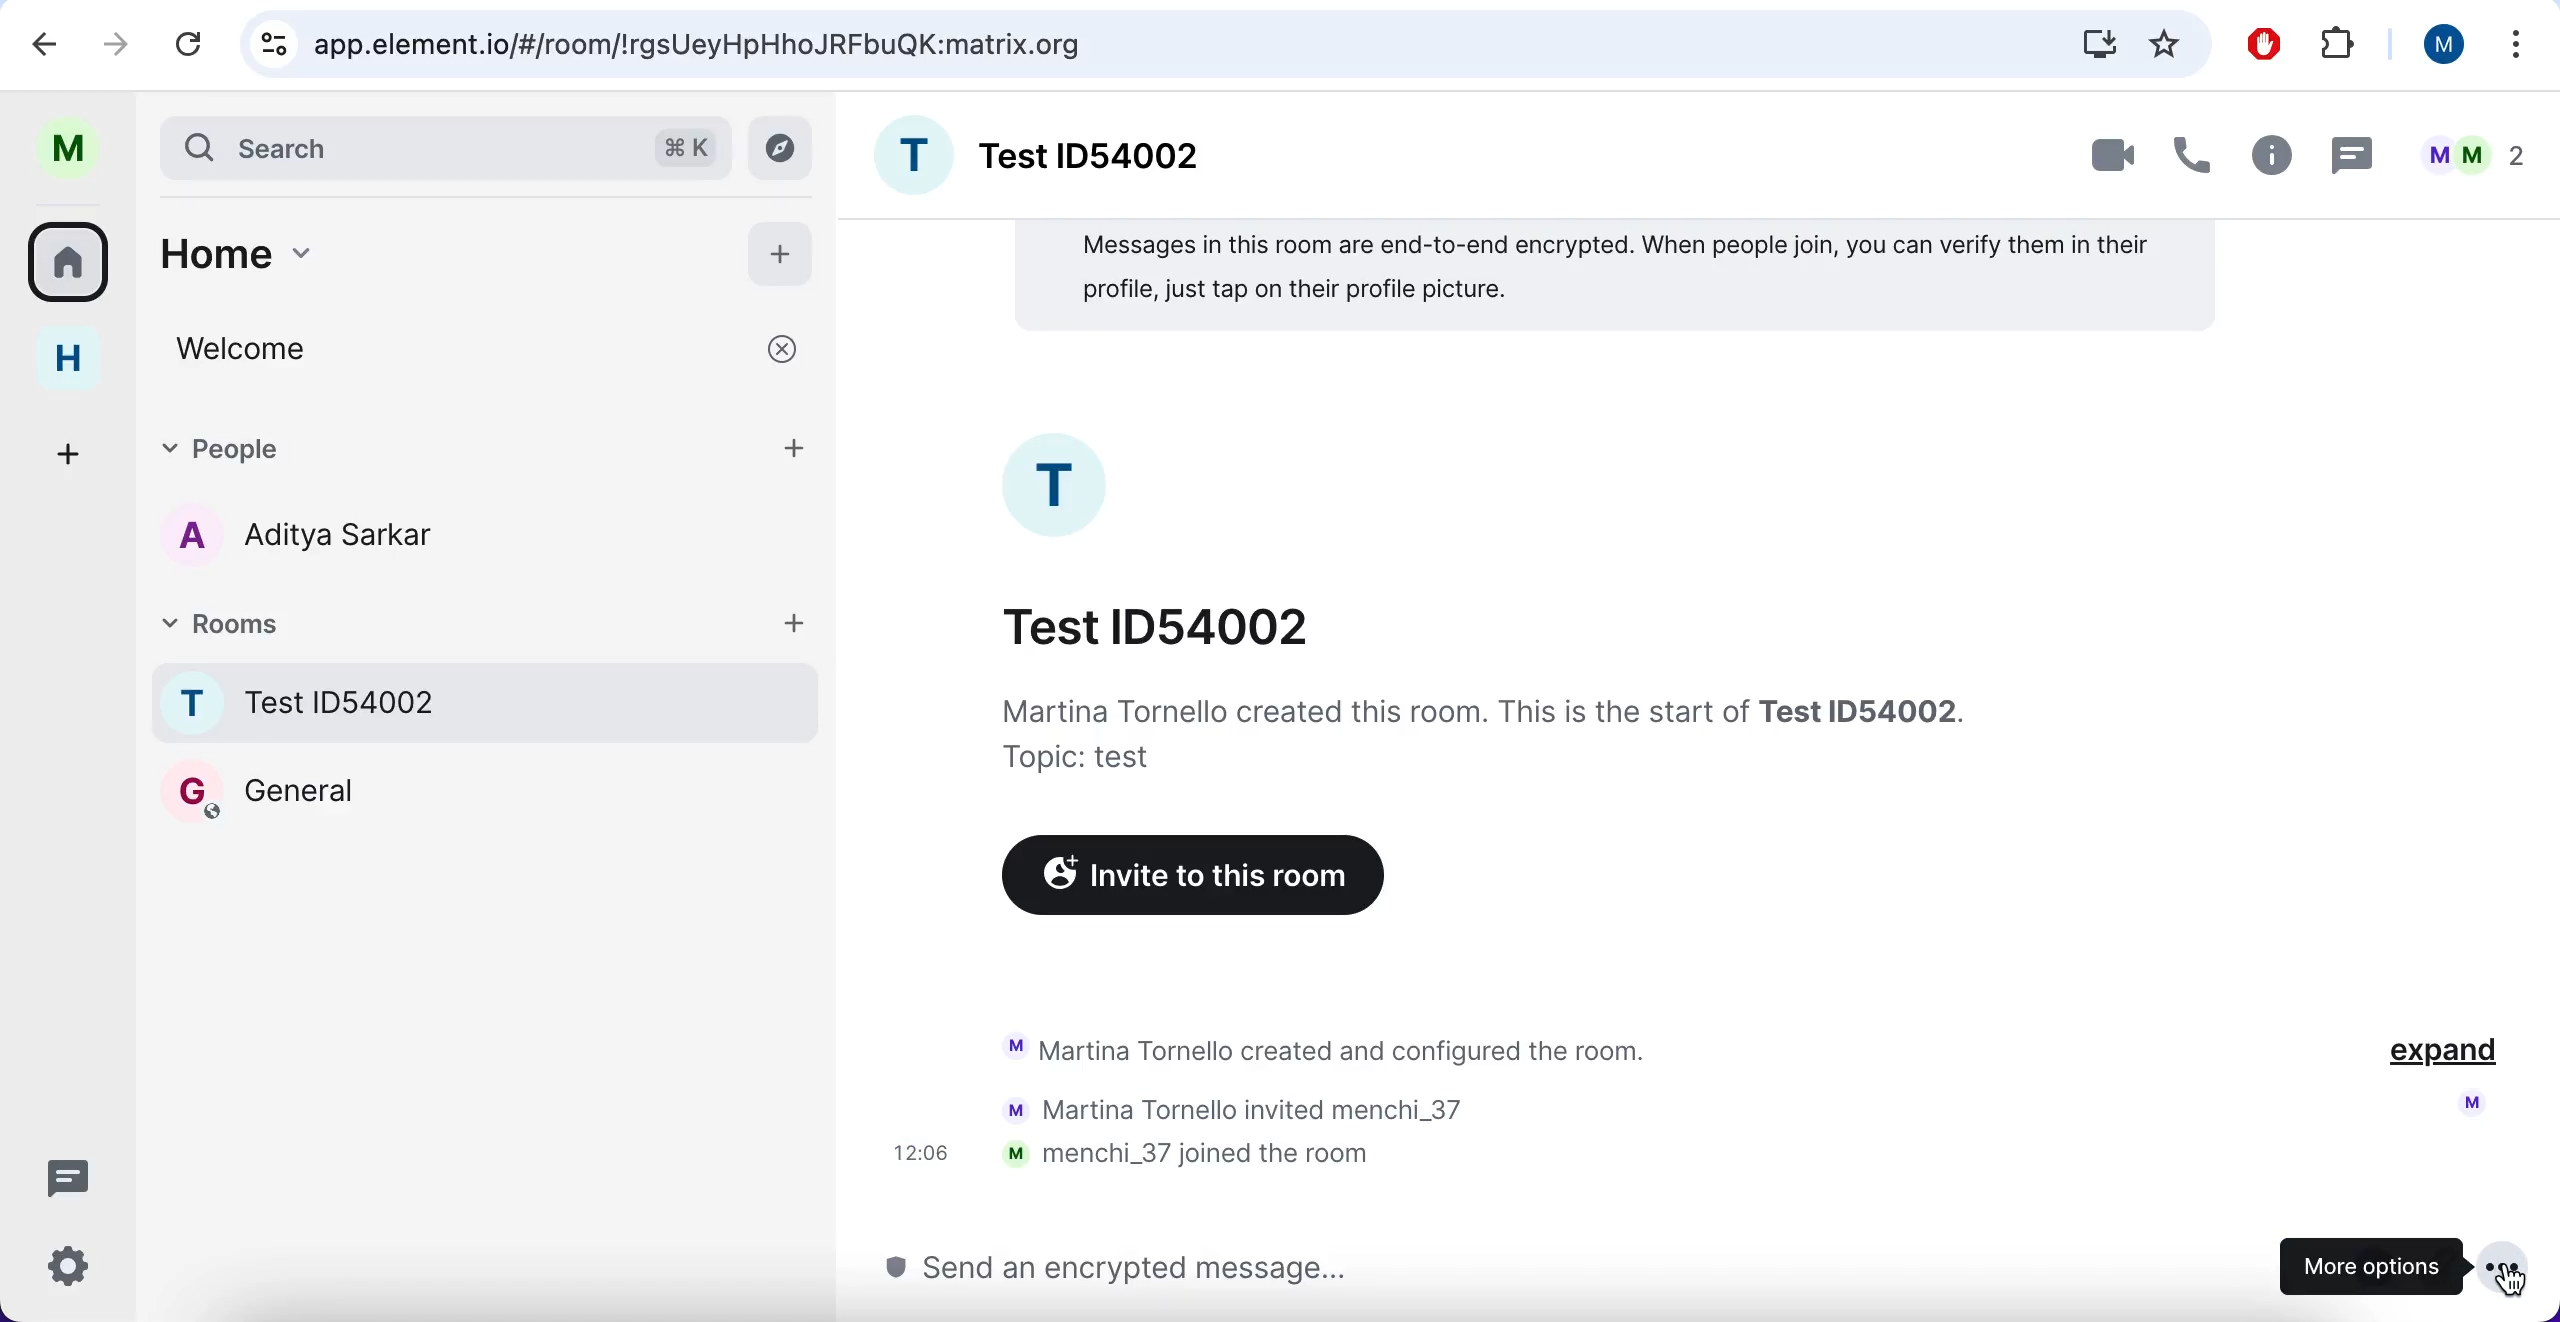 The height and width of the screenshot is (1322, 2560). Describe the element at coordinates (488, 702) in the screenshot. I see `room name` at that location.